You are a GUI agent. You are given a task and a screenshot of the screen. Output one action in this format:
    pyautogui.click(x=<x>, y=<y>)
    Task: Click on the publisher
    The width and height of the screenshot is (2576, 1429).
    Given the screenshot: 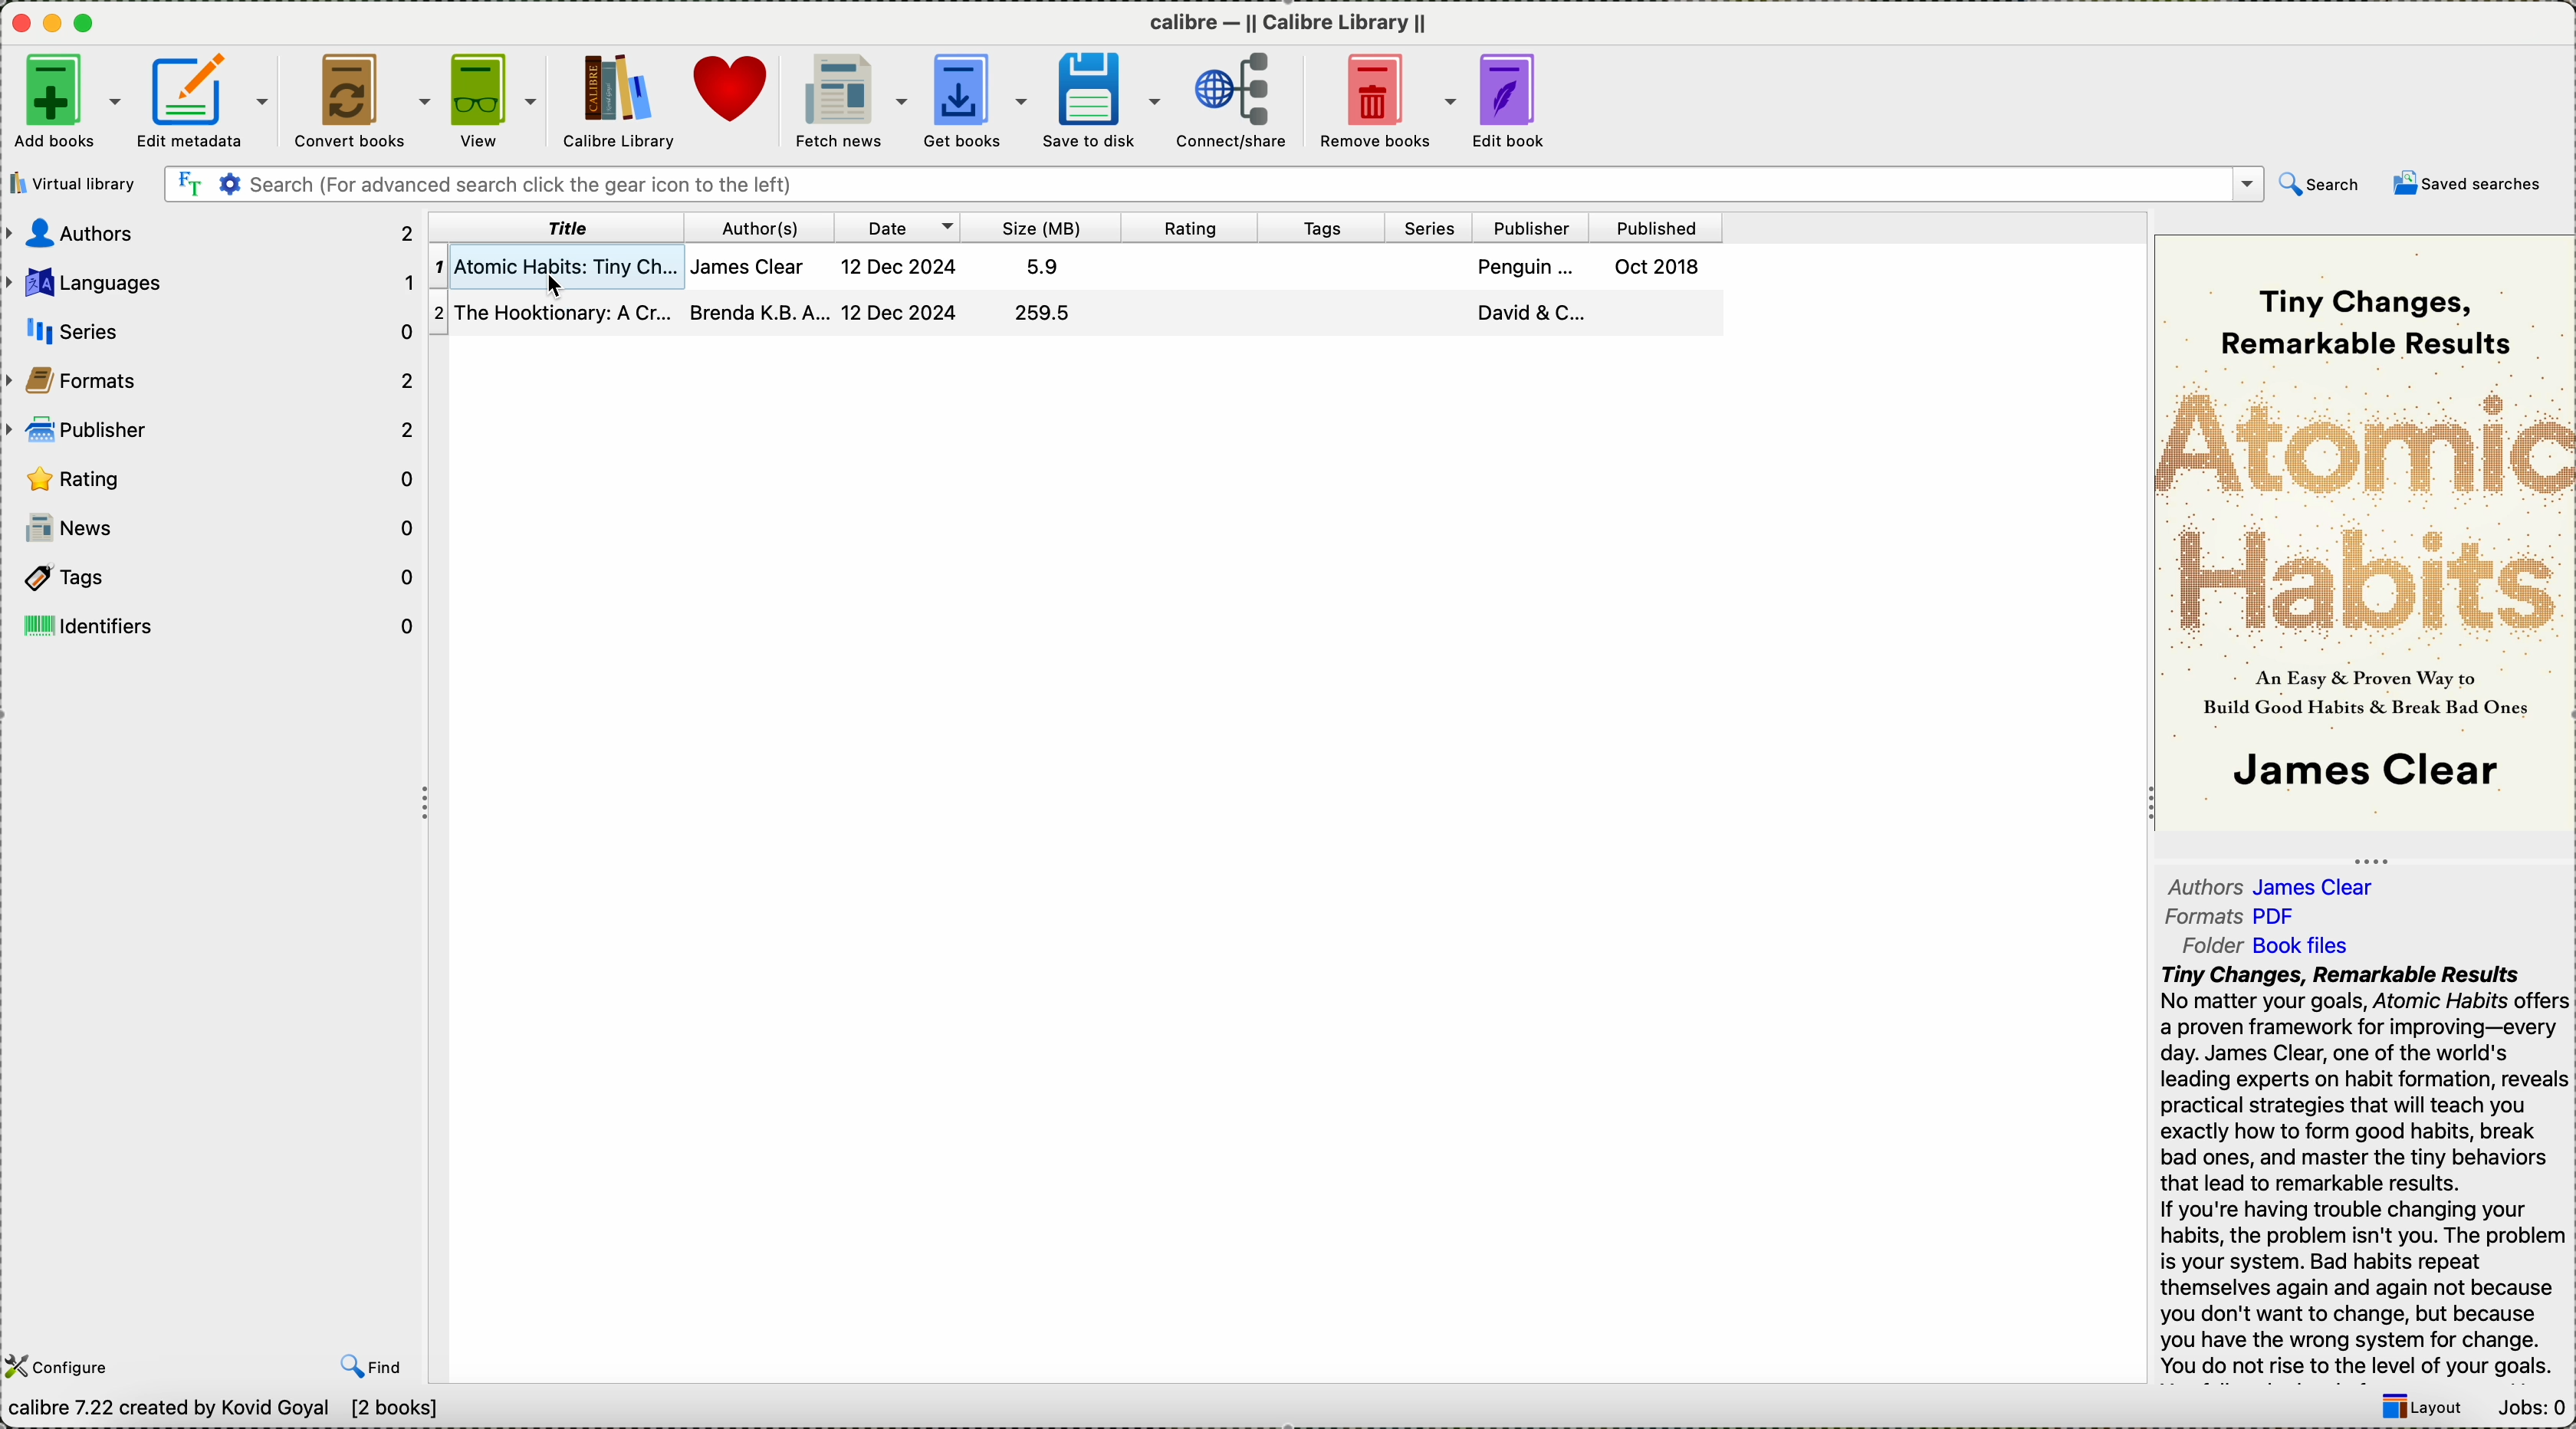 What is the action you would take?
    pyautogui.click(x=1530, y=228)
    